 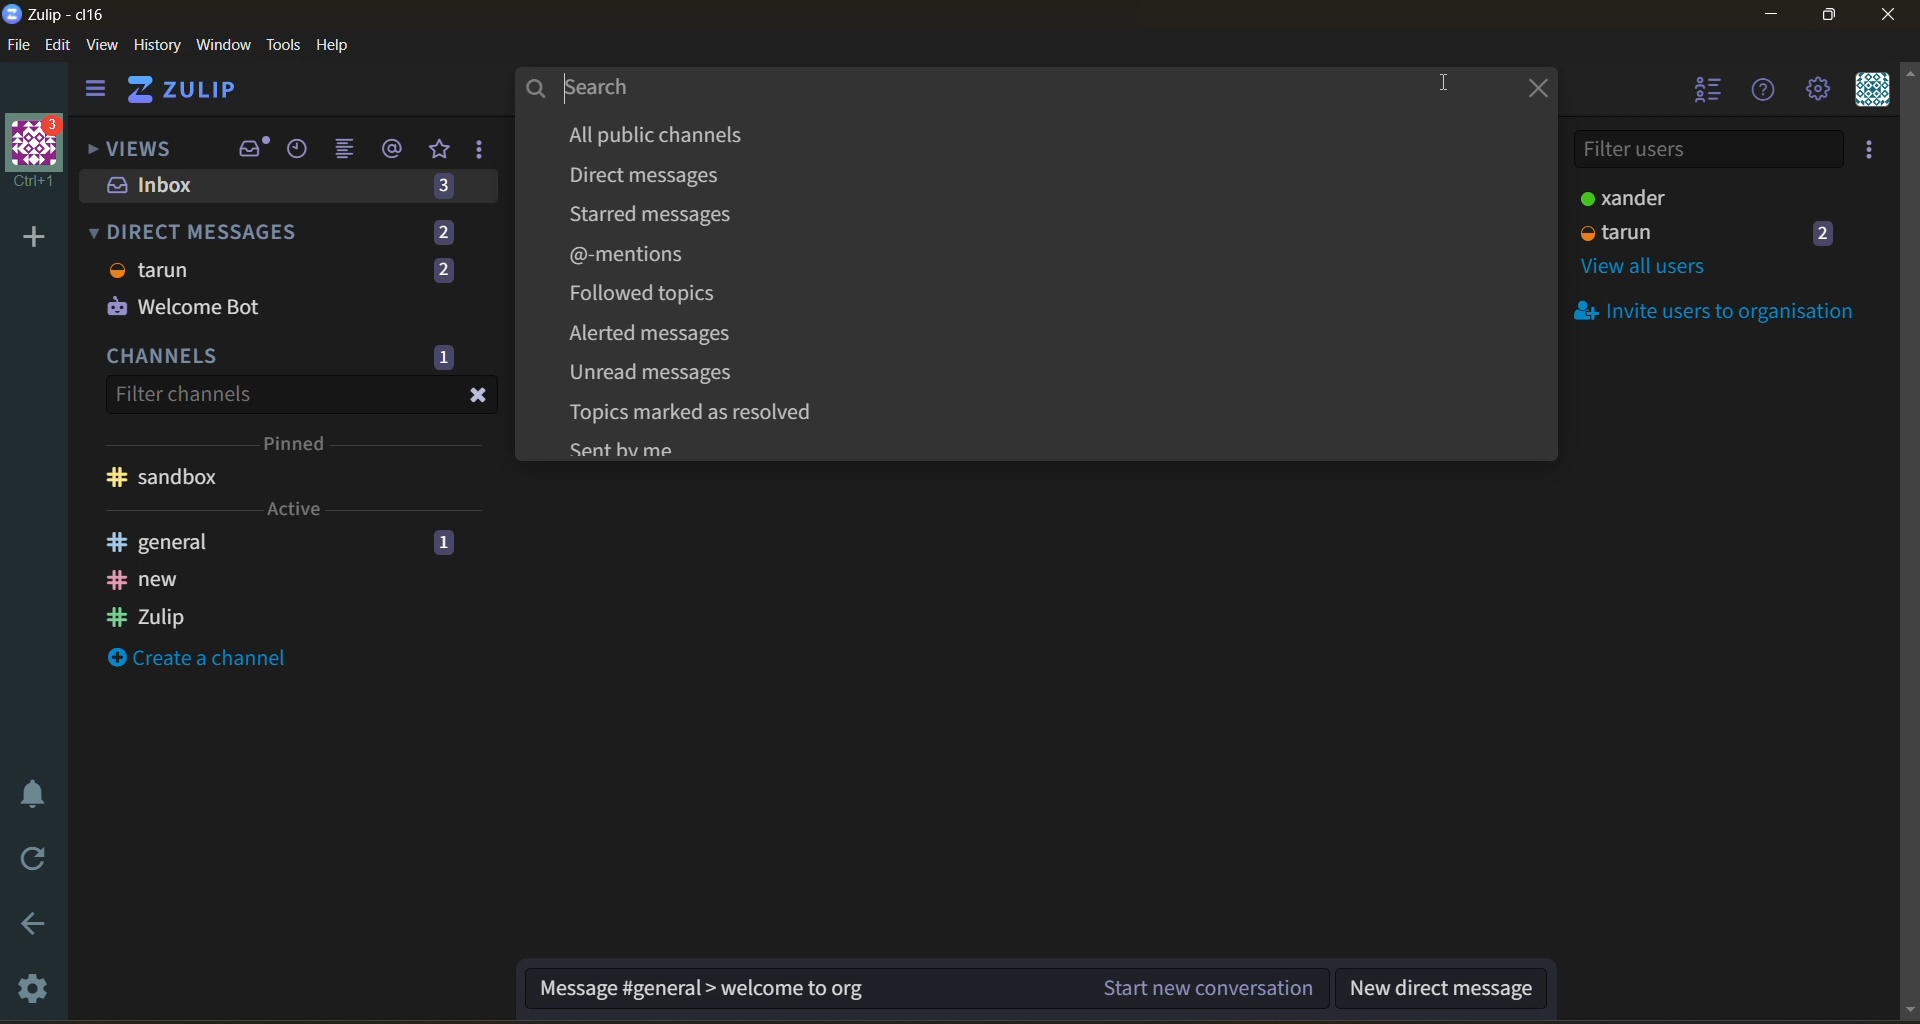 I want to click on tarun, so click(x=1618, y=232).